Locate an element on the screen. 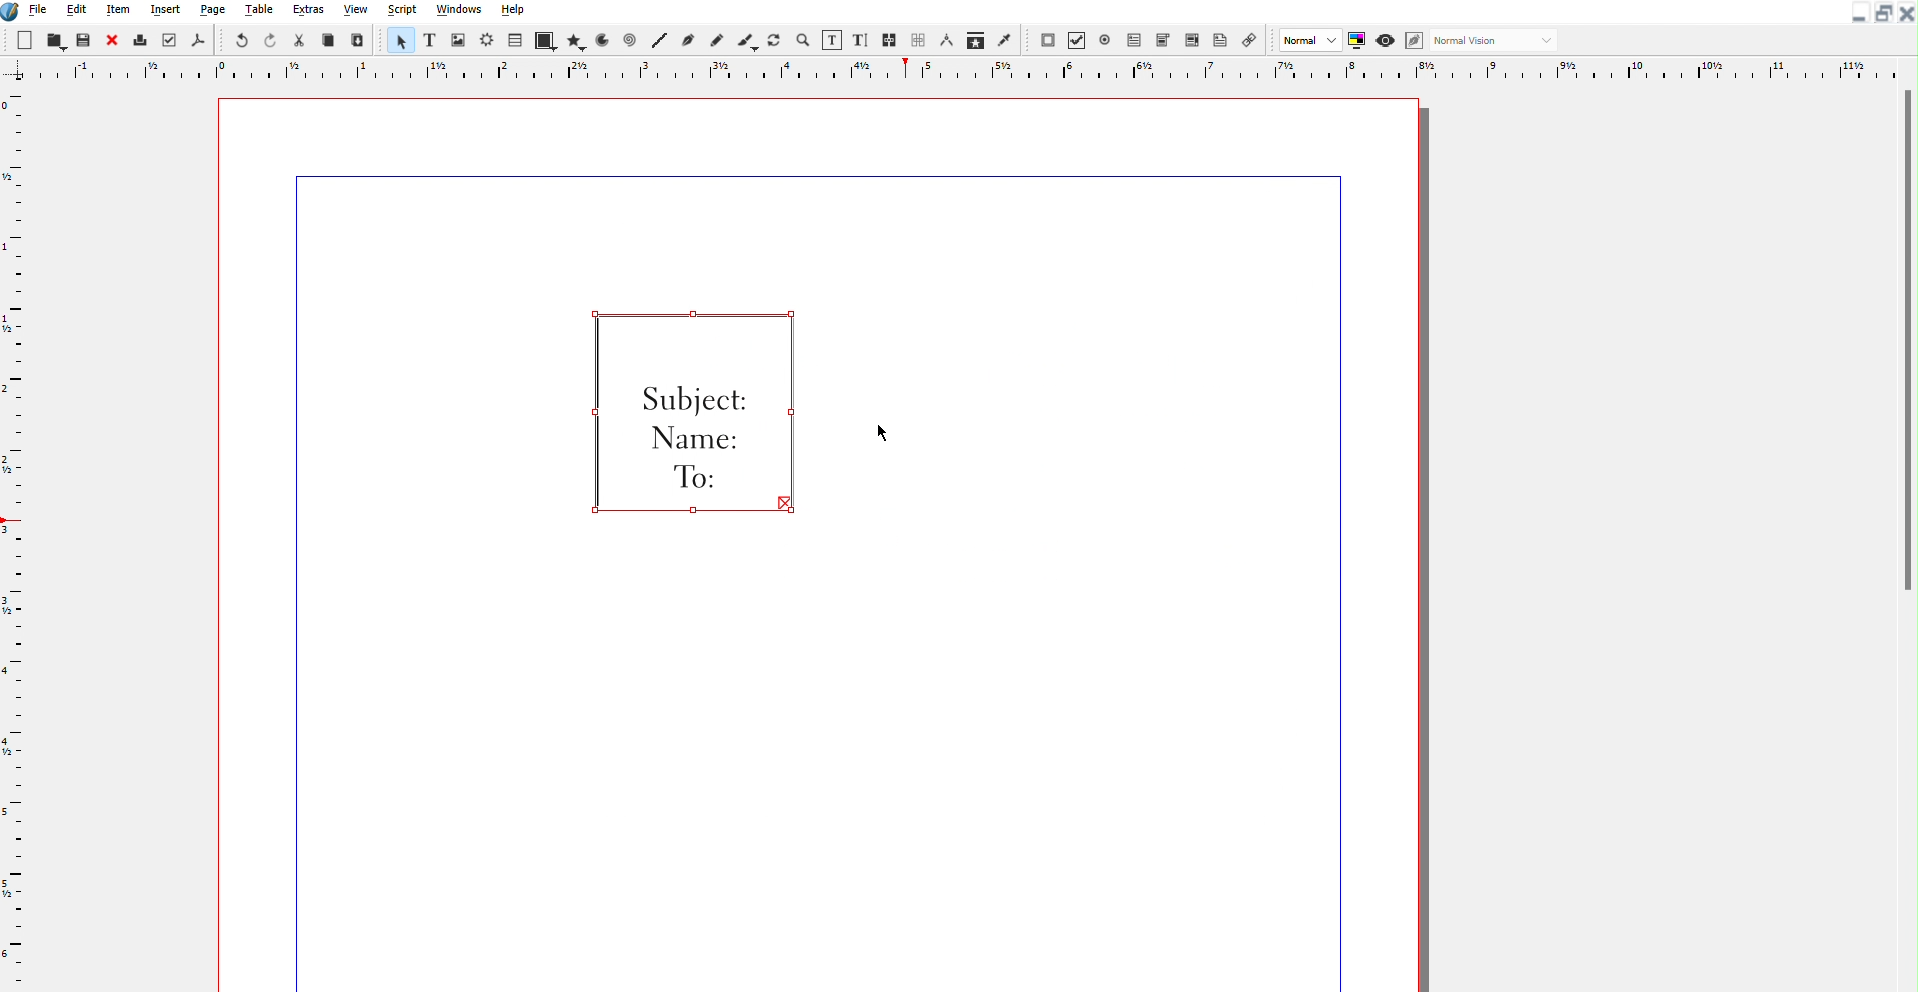 The width and height of the screenshot is (1918, 992). Check is located at coordinates (168, 40).